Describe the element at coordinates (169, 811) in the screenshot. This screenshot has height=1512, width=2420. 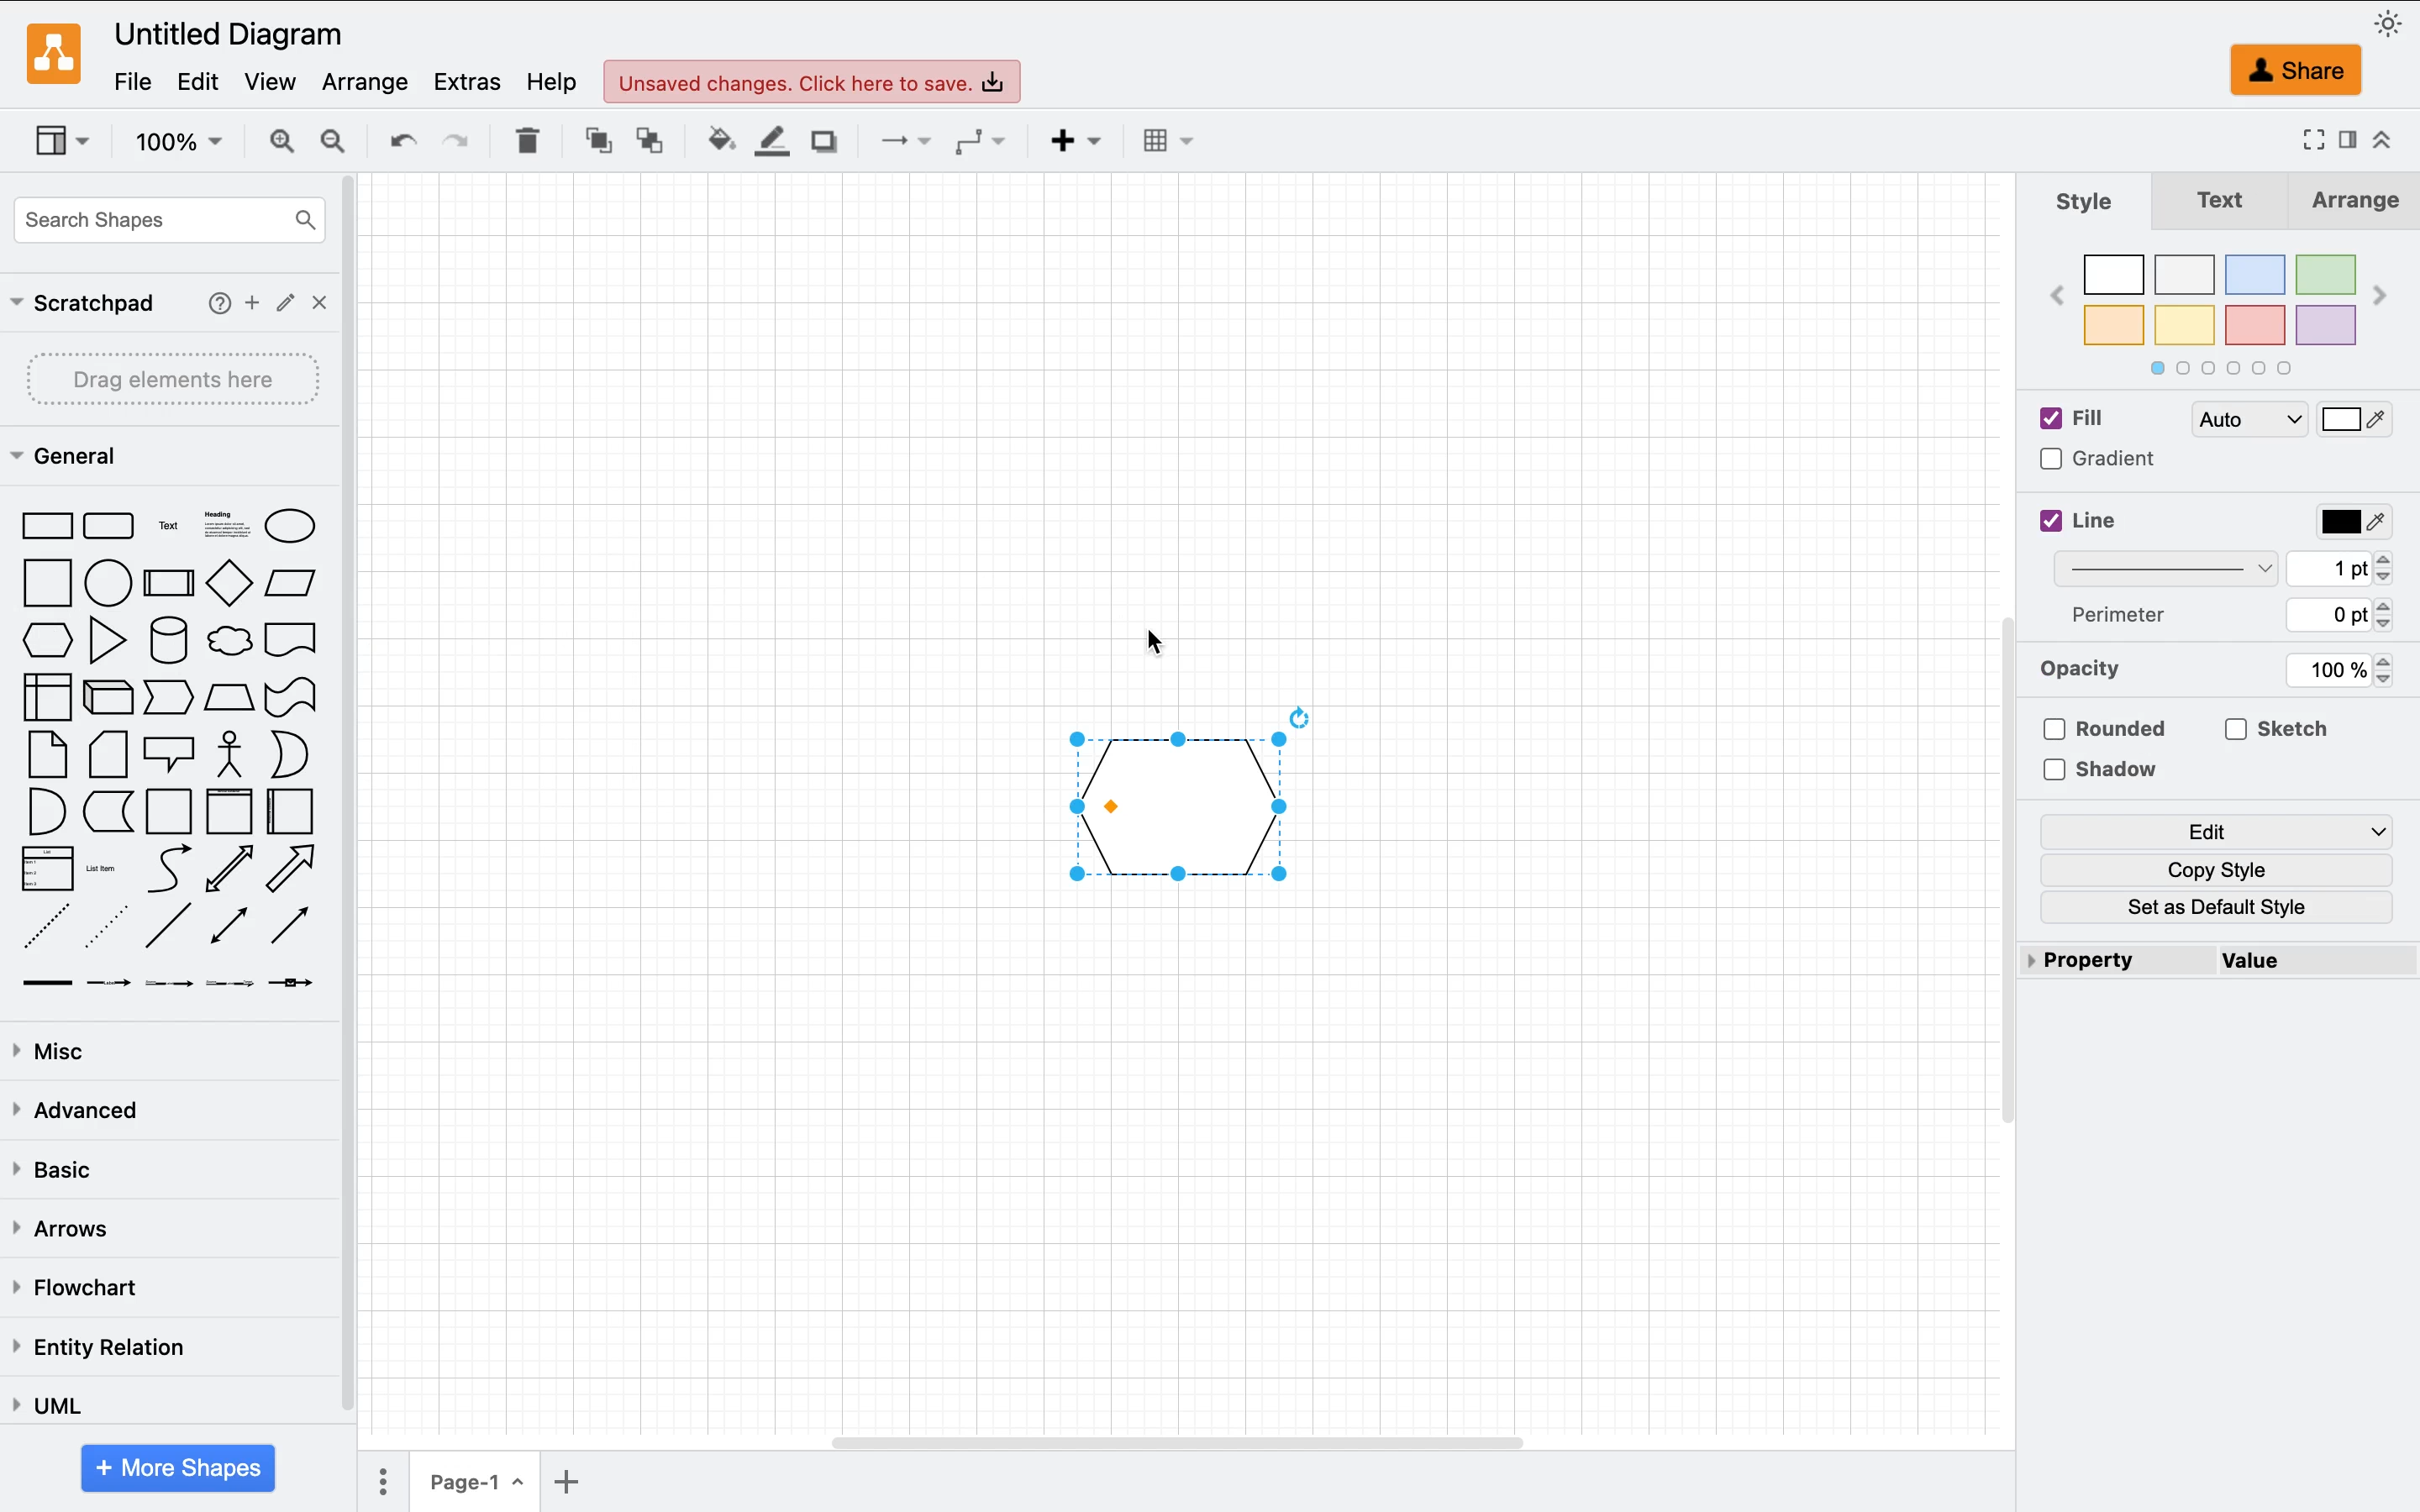
I see `container` at that location.